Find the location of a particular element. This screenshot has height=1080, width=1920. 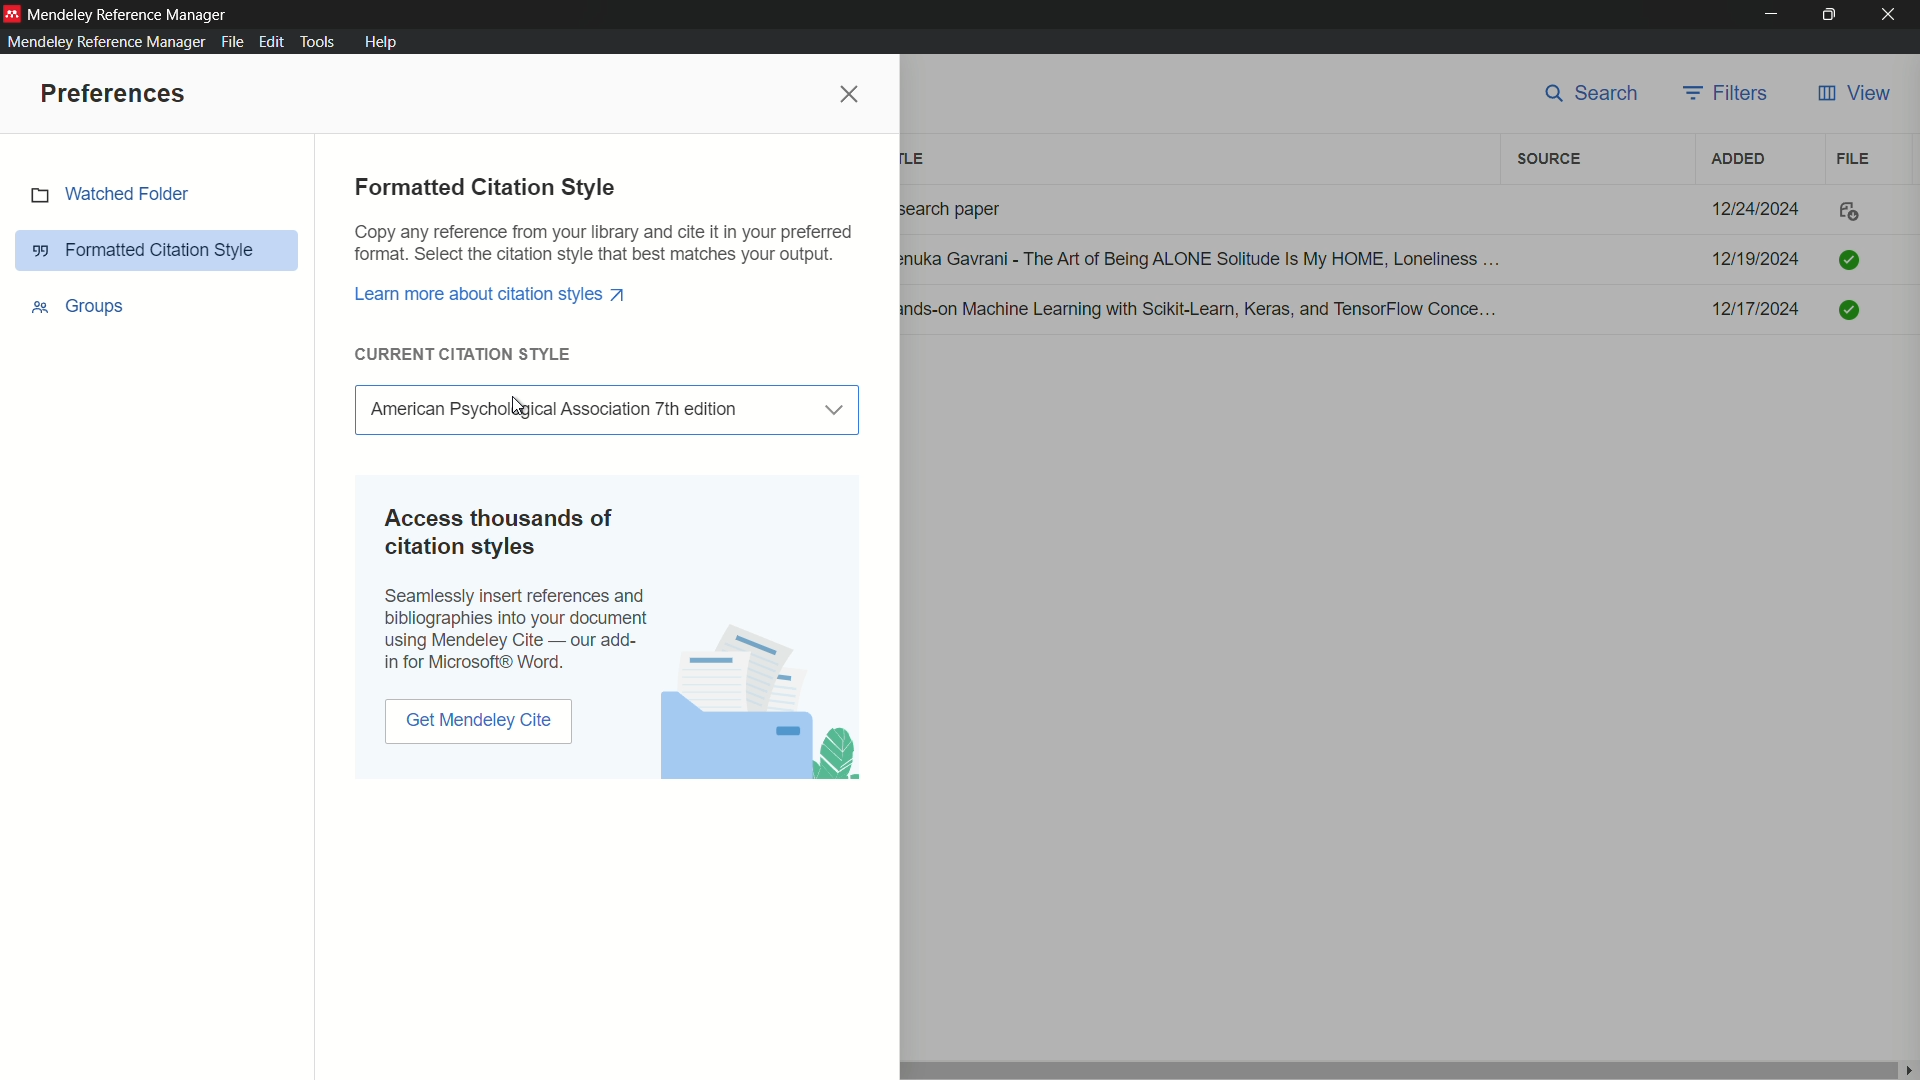

help menu is located at coordinates (380, 42).